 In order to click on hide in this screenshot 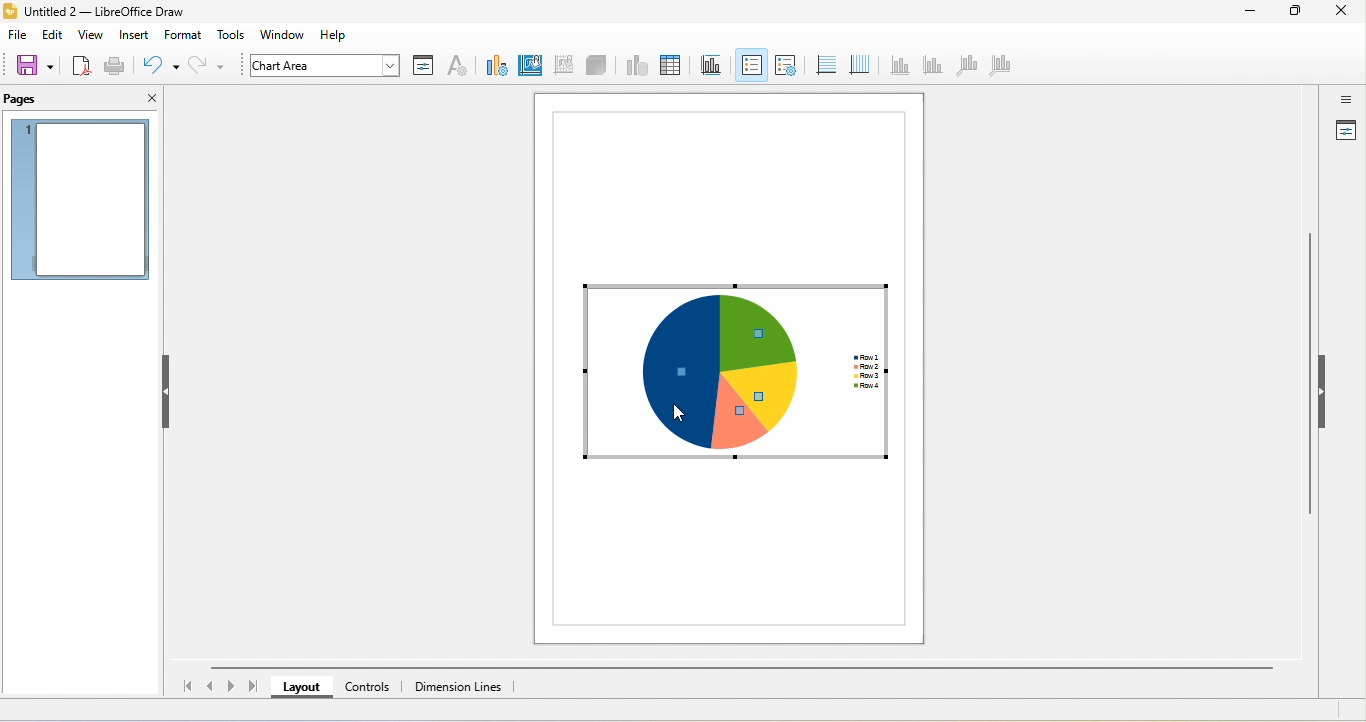, I will do `click(168, 391)`.